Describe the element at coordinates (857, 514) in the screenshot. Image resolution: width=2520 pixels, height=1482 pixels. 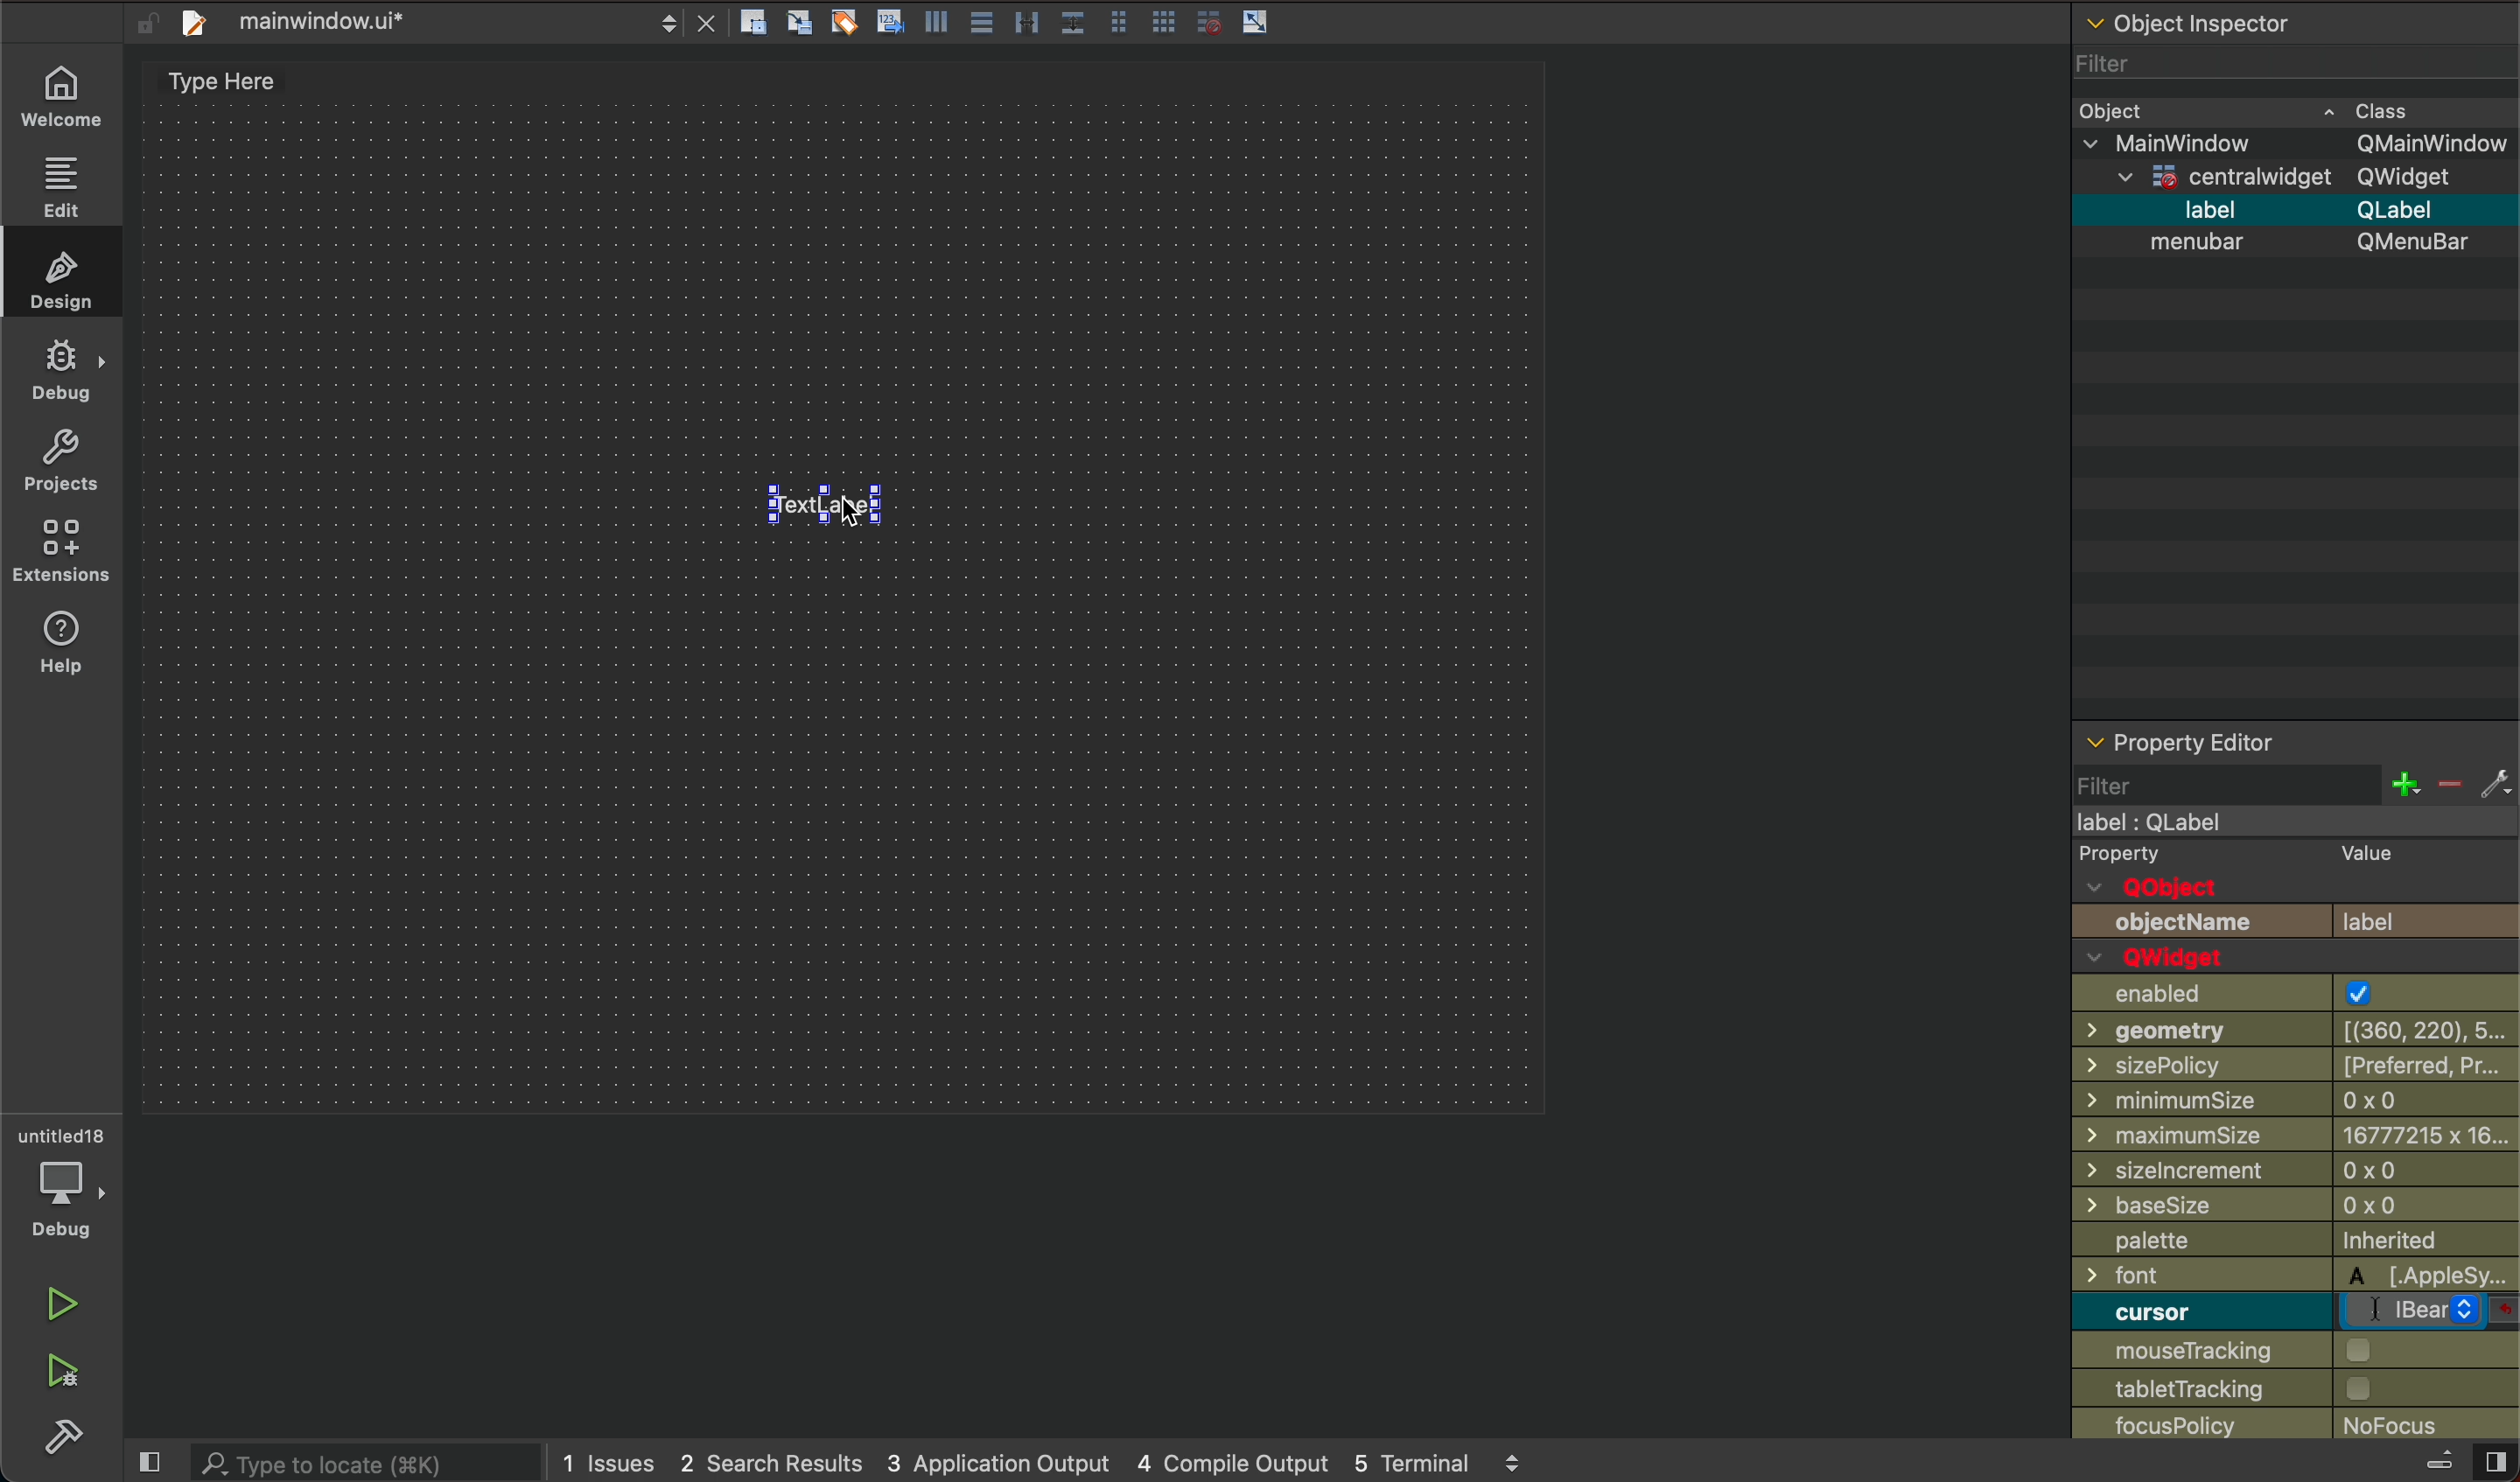
I see `cursor` at that location.